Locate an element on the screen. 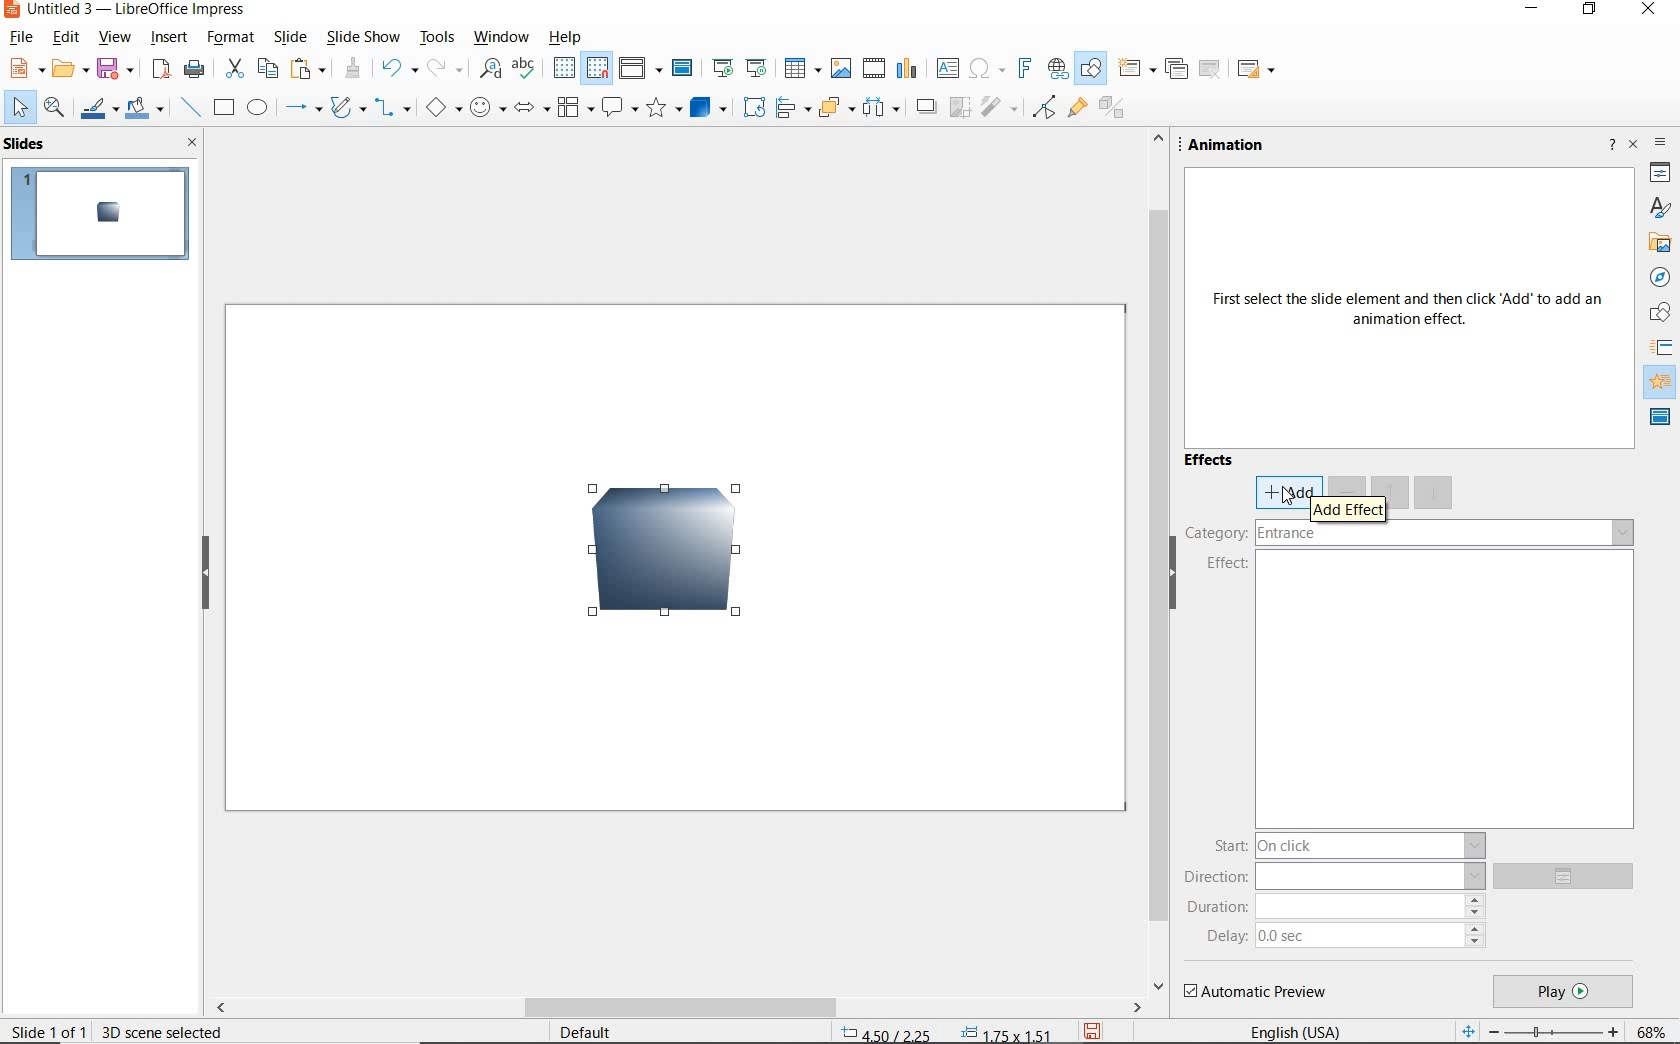 Image resolution: width=1680 pixels, height=1044 pixels. edit is located at coordinates (66, 39).